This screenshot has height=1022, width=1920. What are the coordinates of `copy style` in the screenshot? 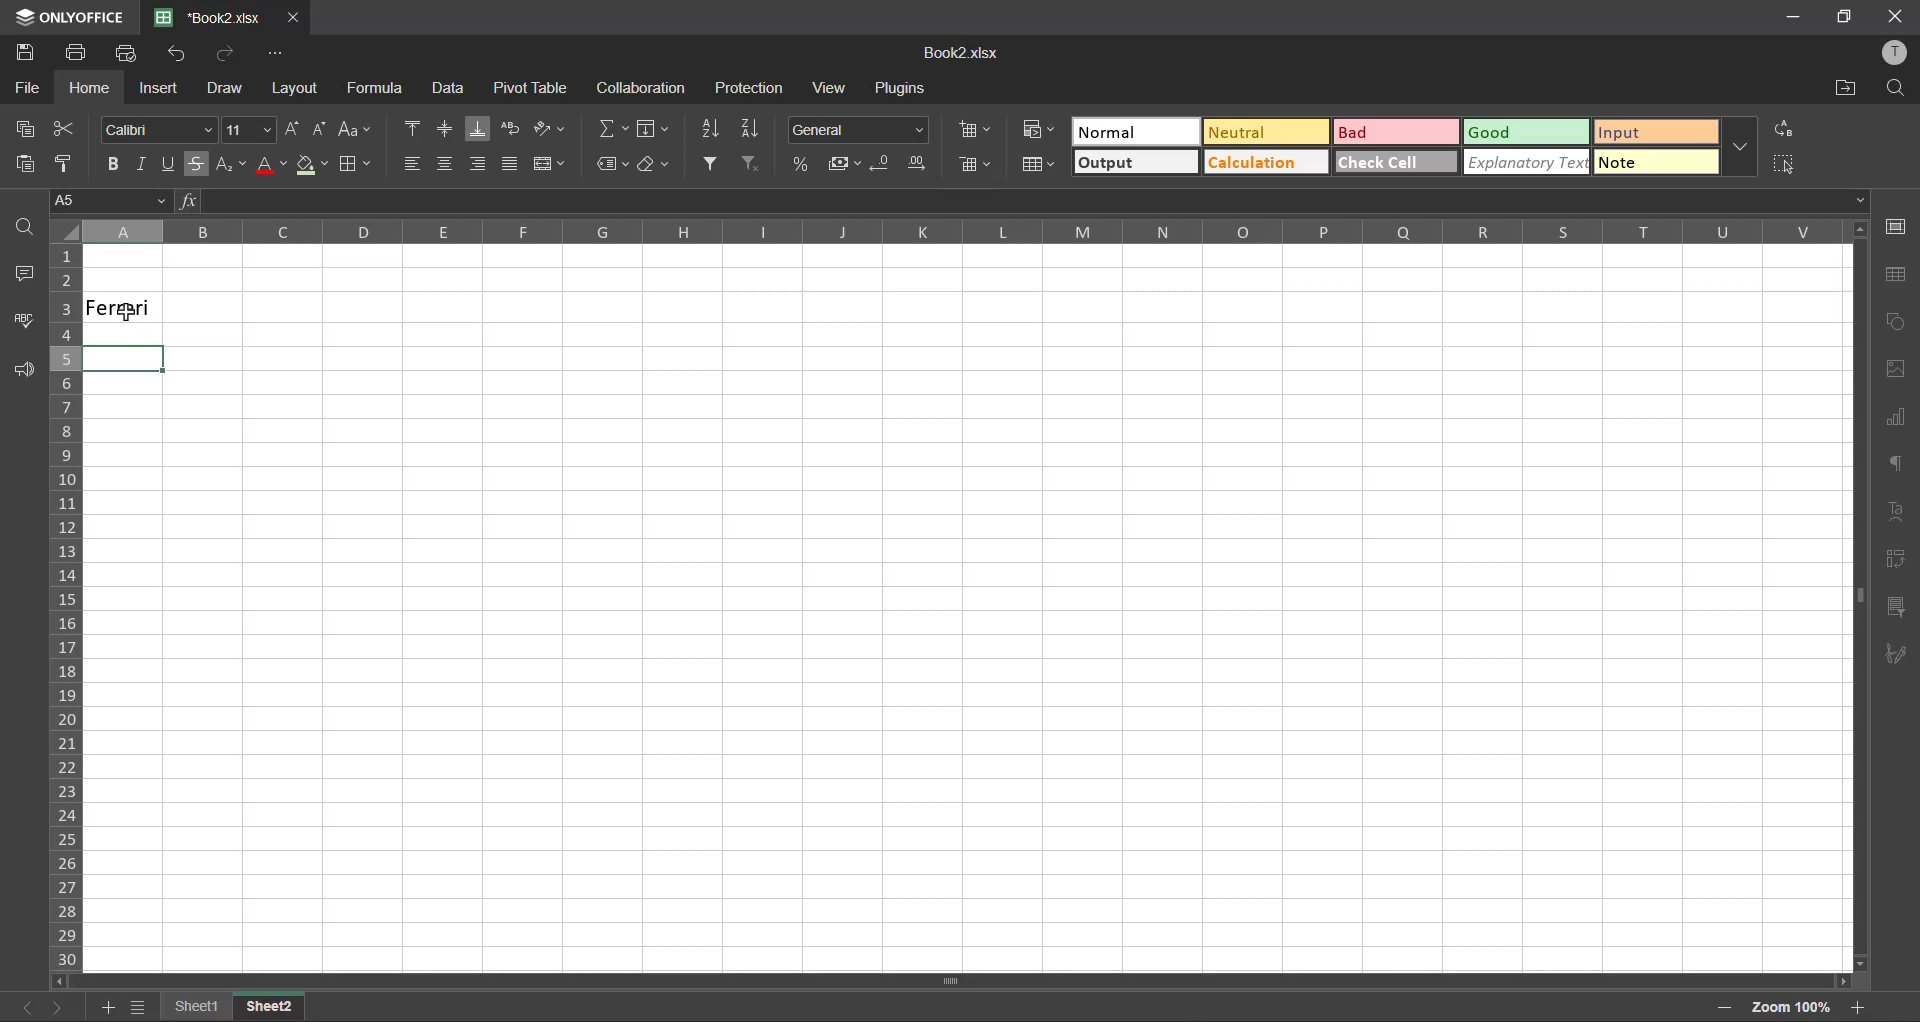 It's located at (66, 166).